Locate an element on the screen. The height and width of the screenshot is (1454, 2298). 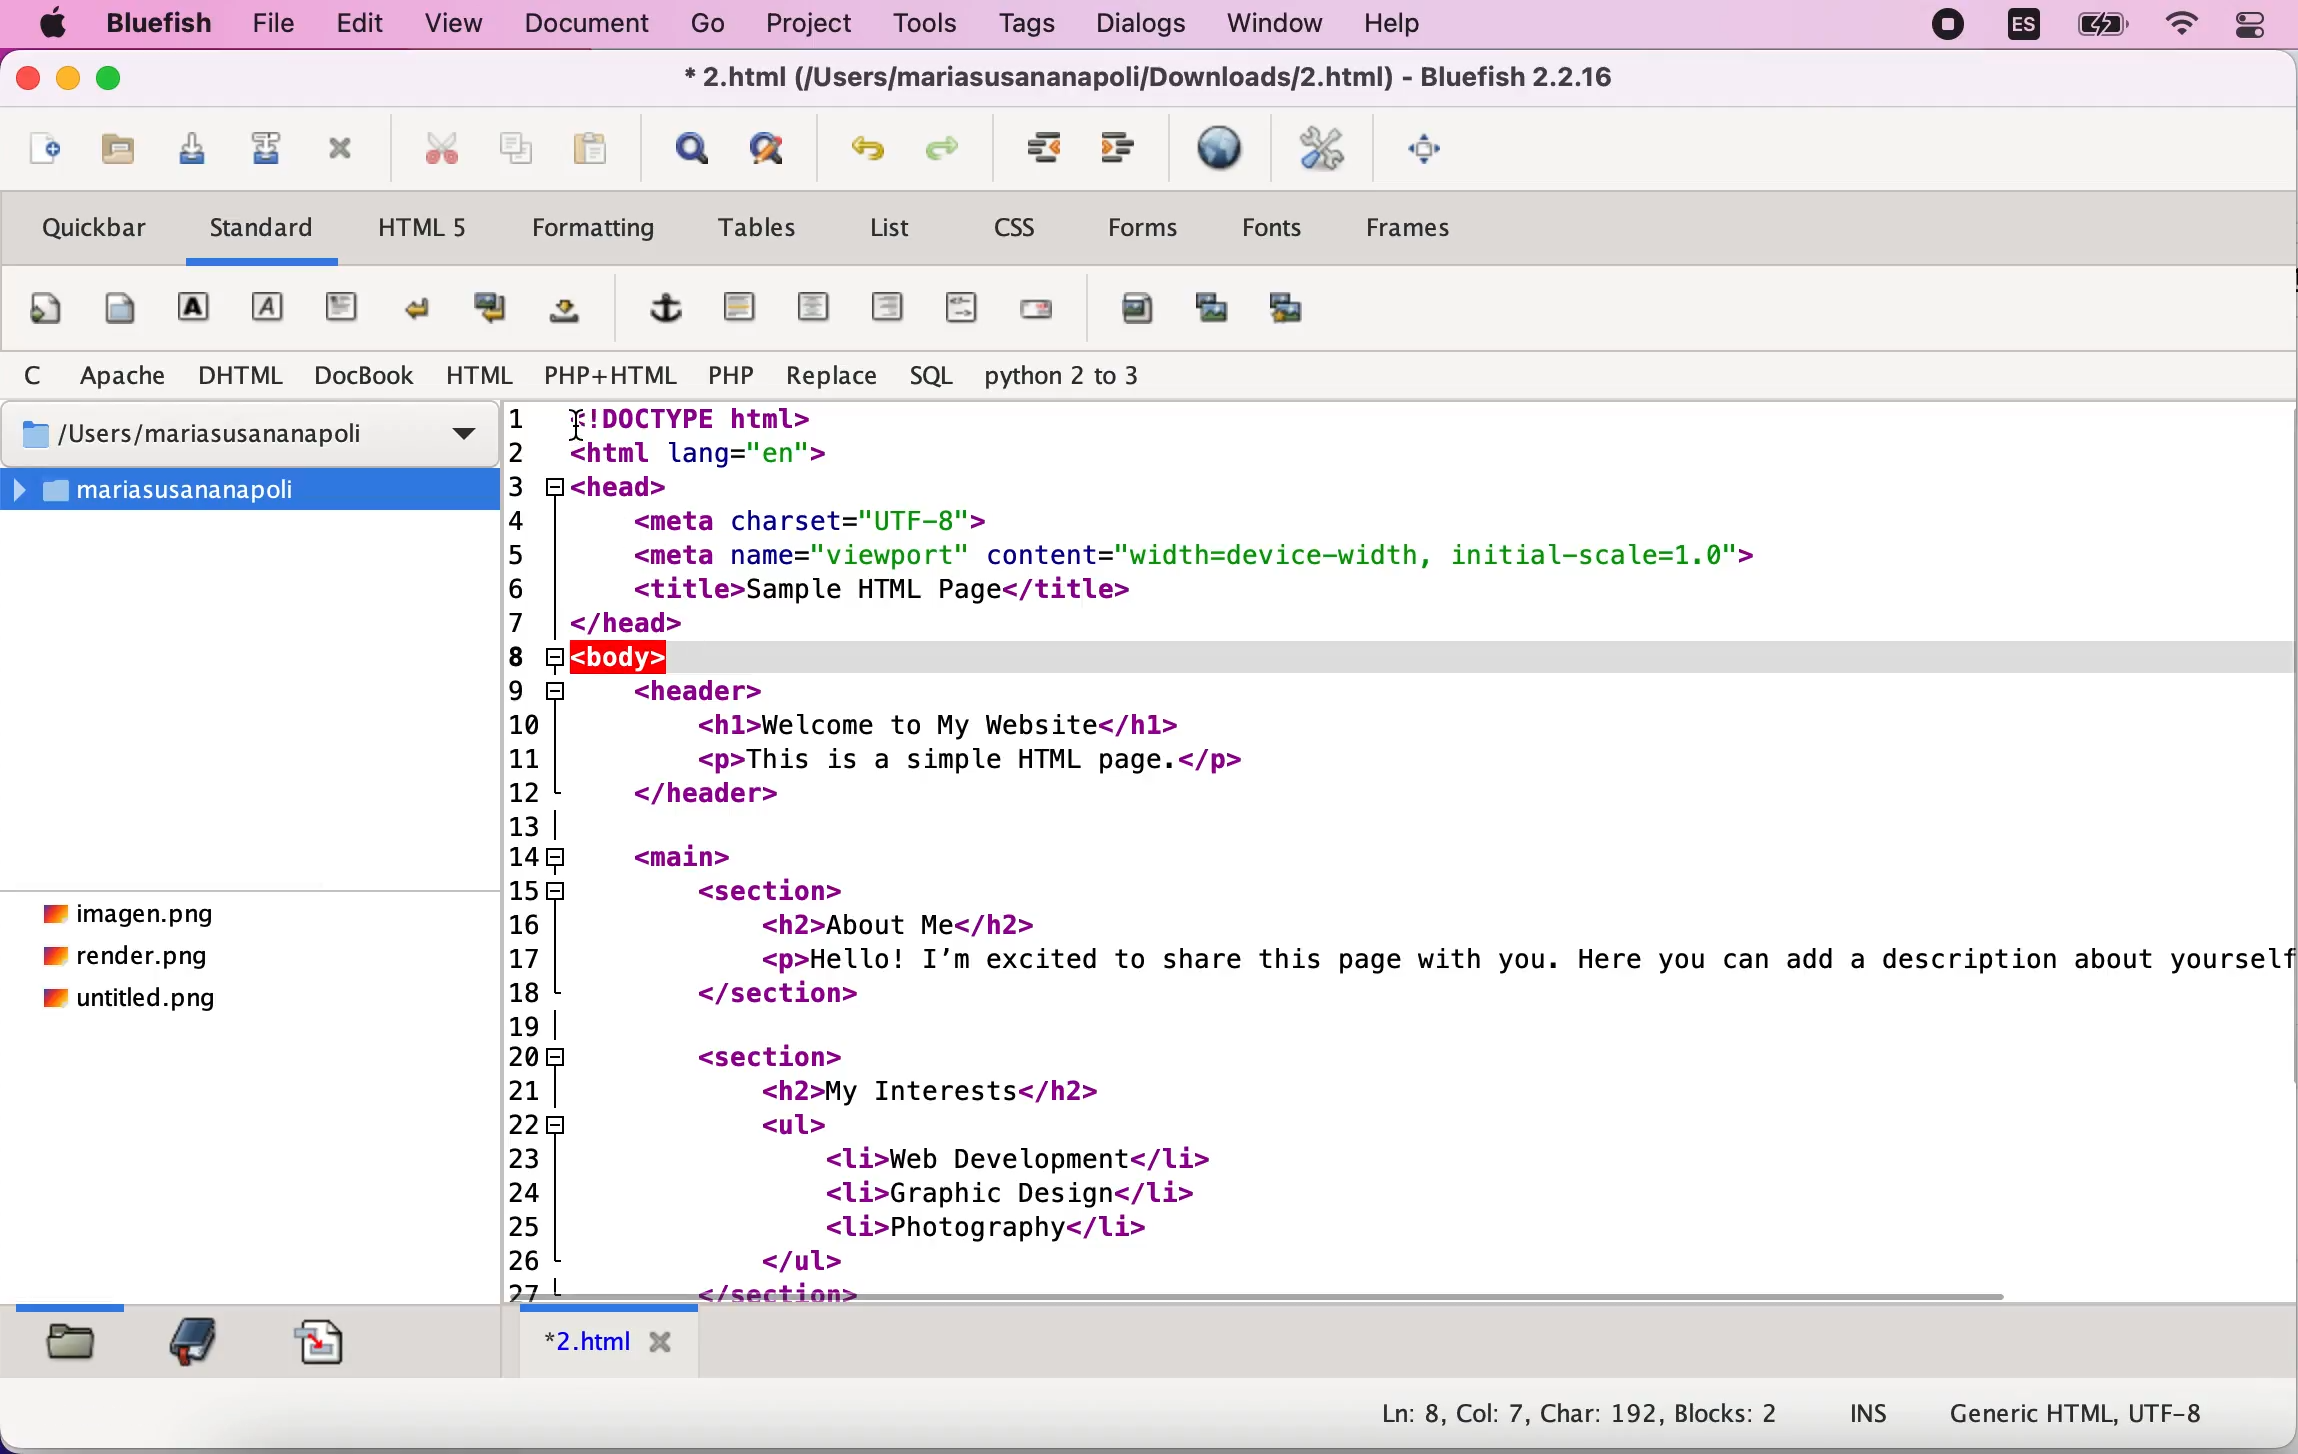
paragraph is located at coordinates (343, 312).